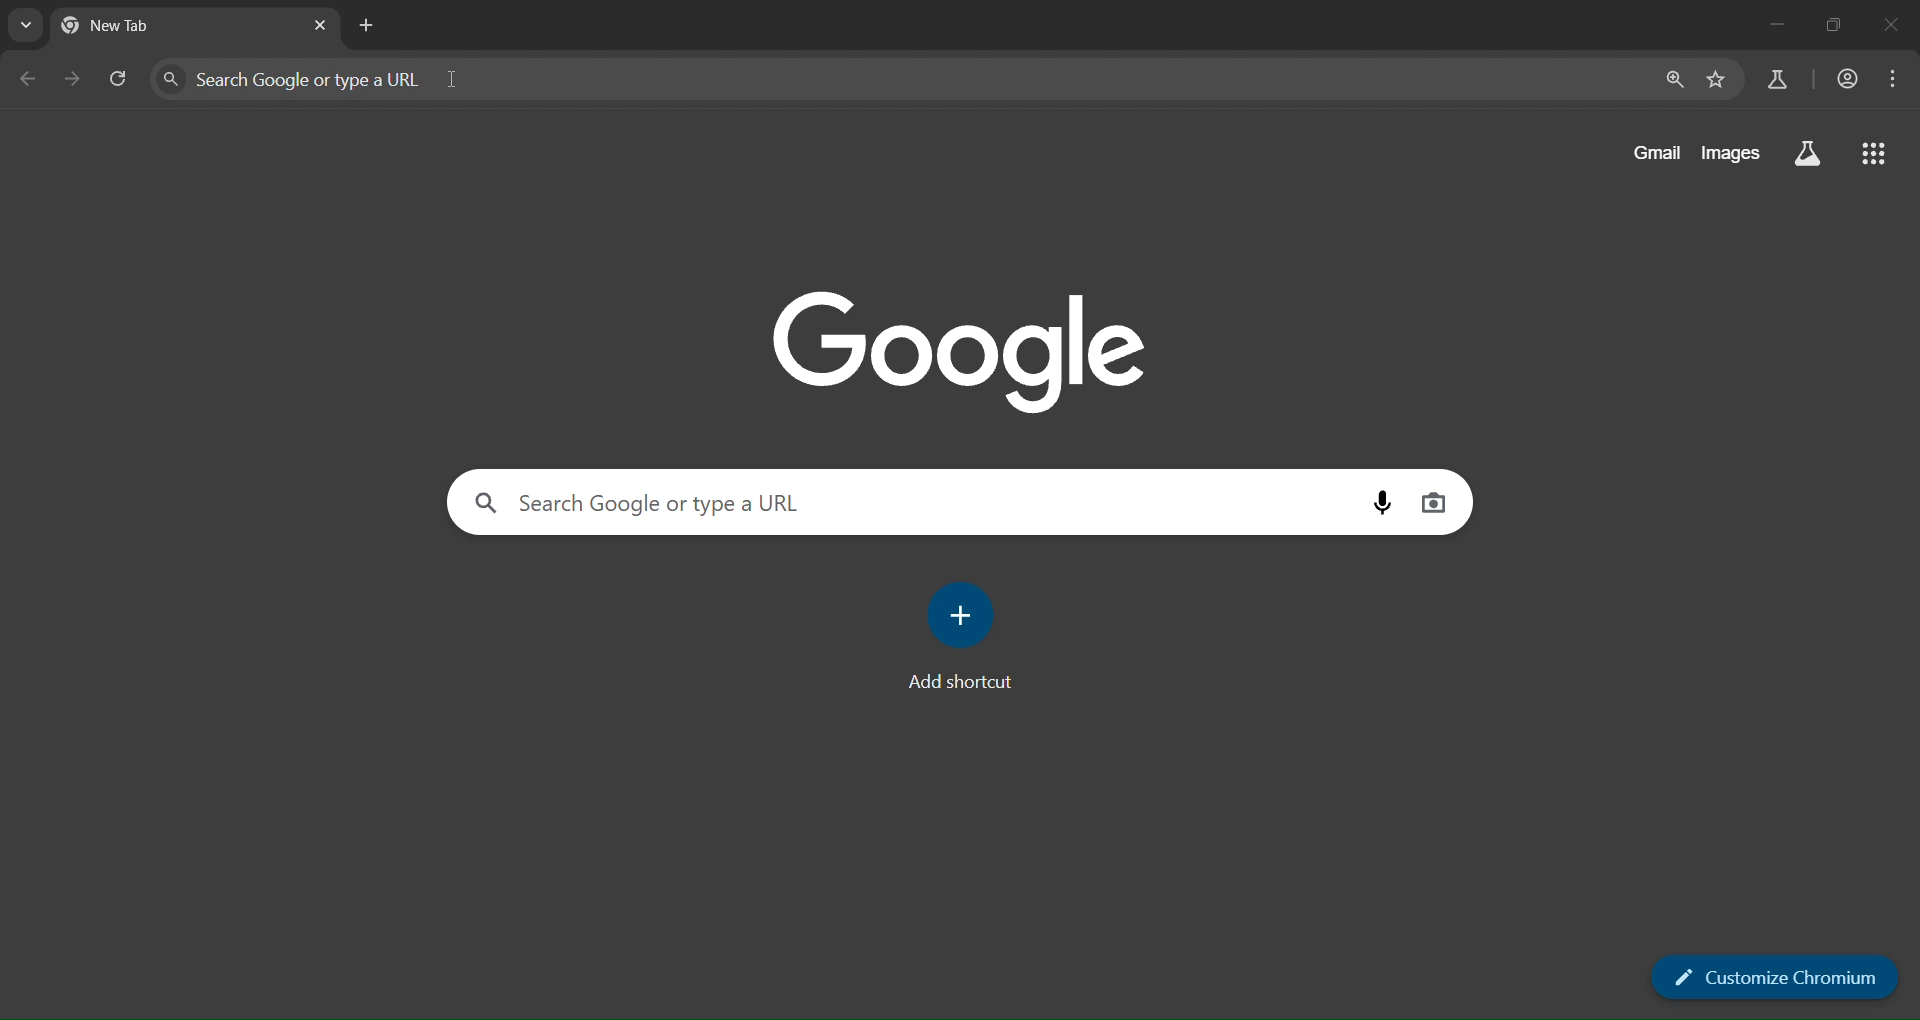  Describe the element at coordinates (1895, 79) in the screenshot. I see `menu` at that location.